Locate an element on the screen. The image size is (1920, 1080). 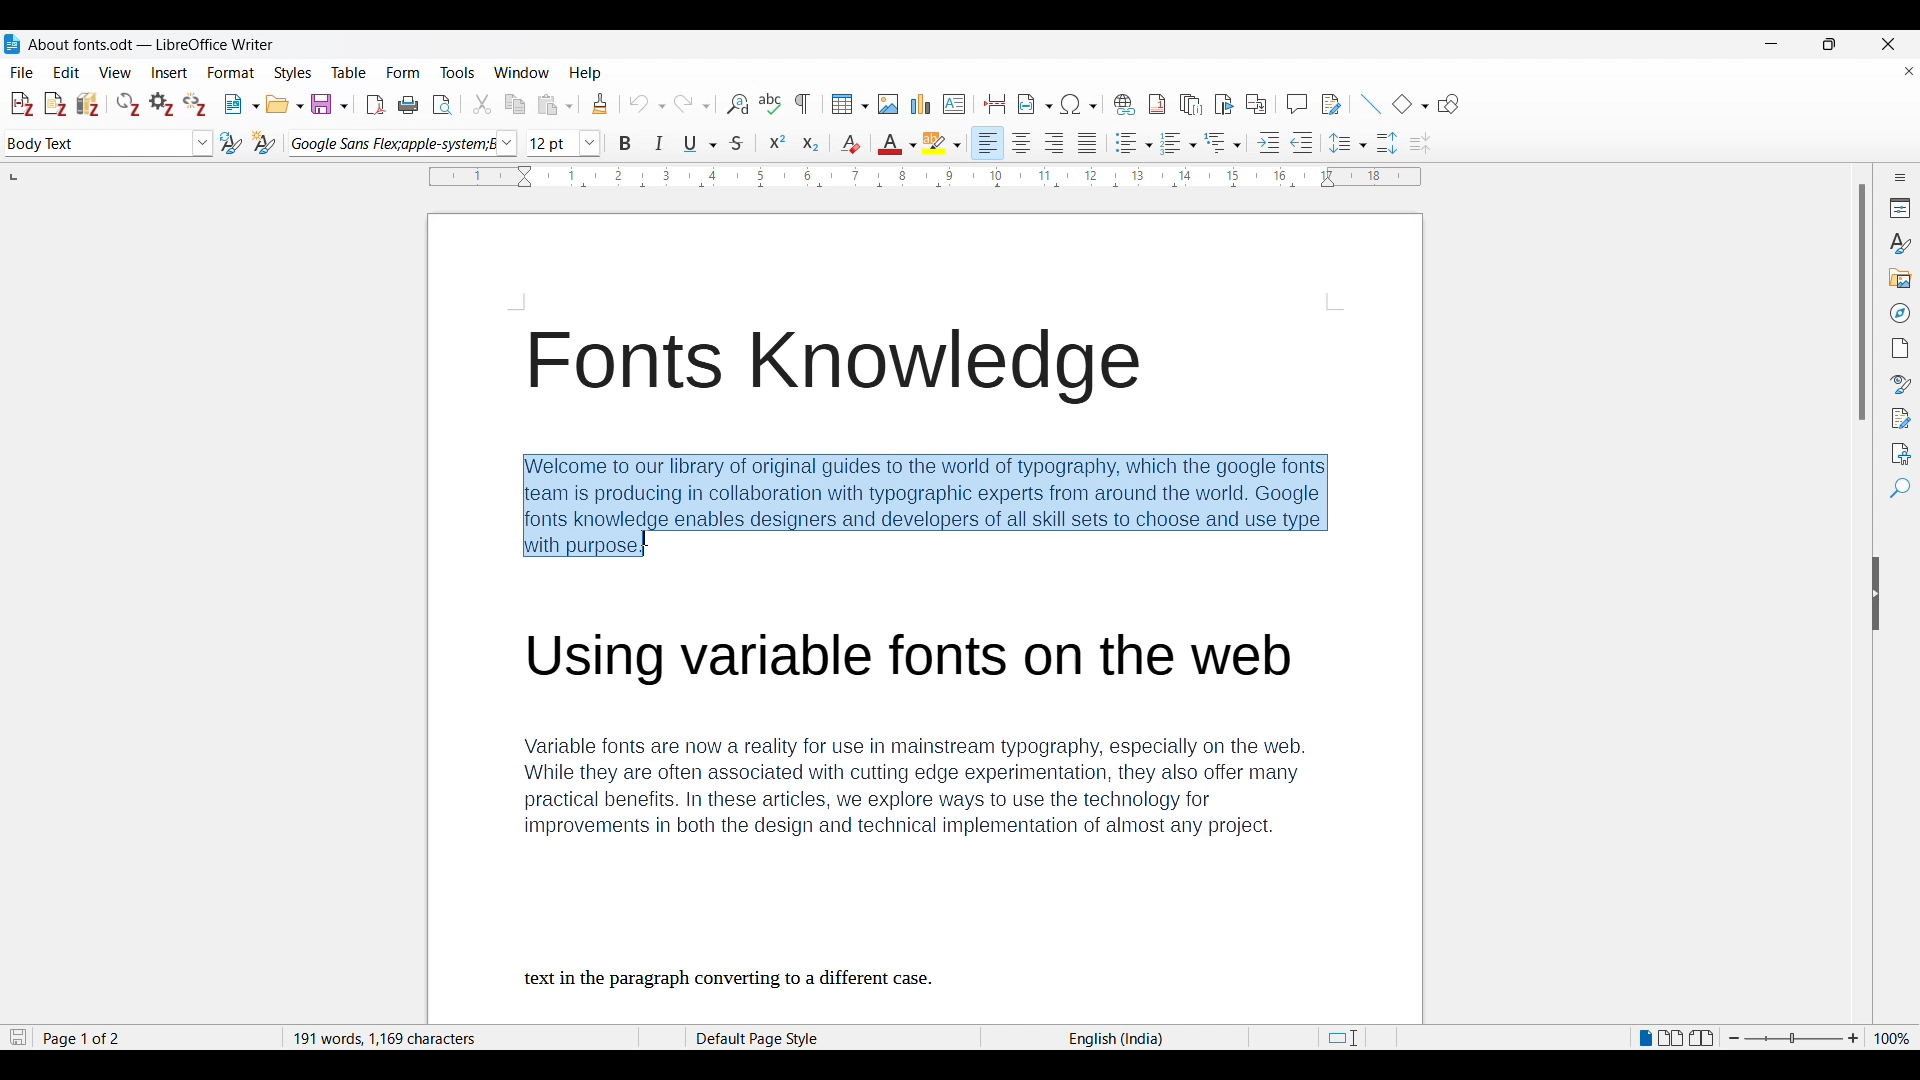
Styles is located at coordinates (1900, 243).